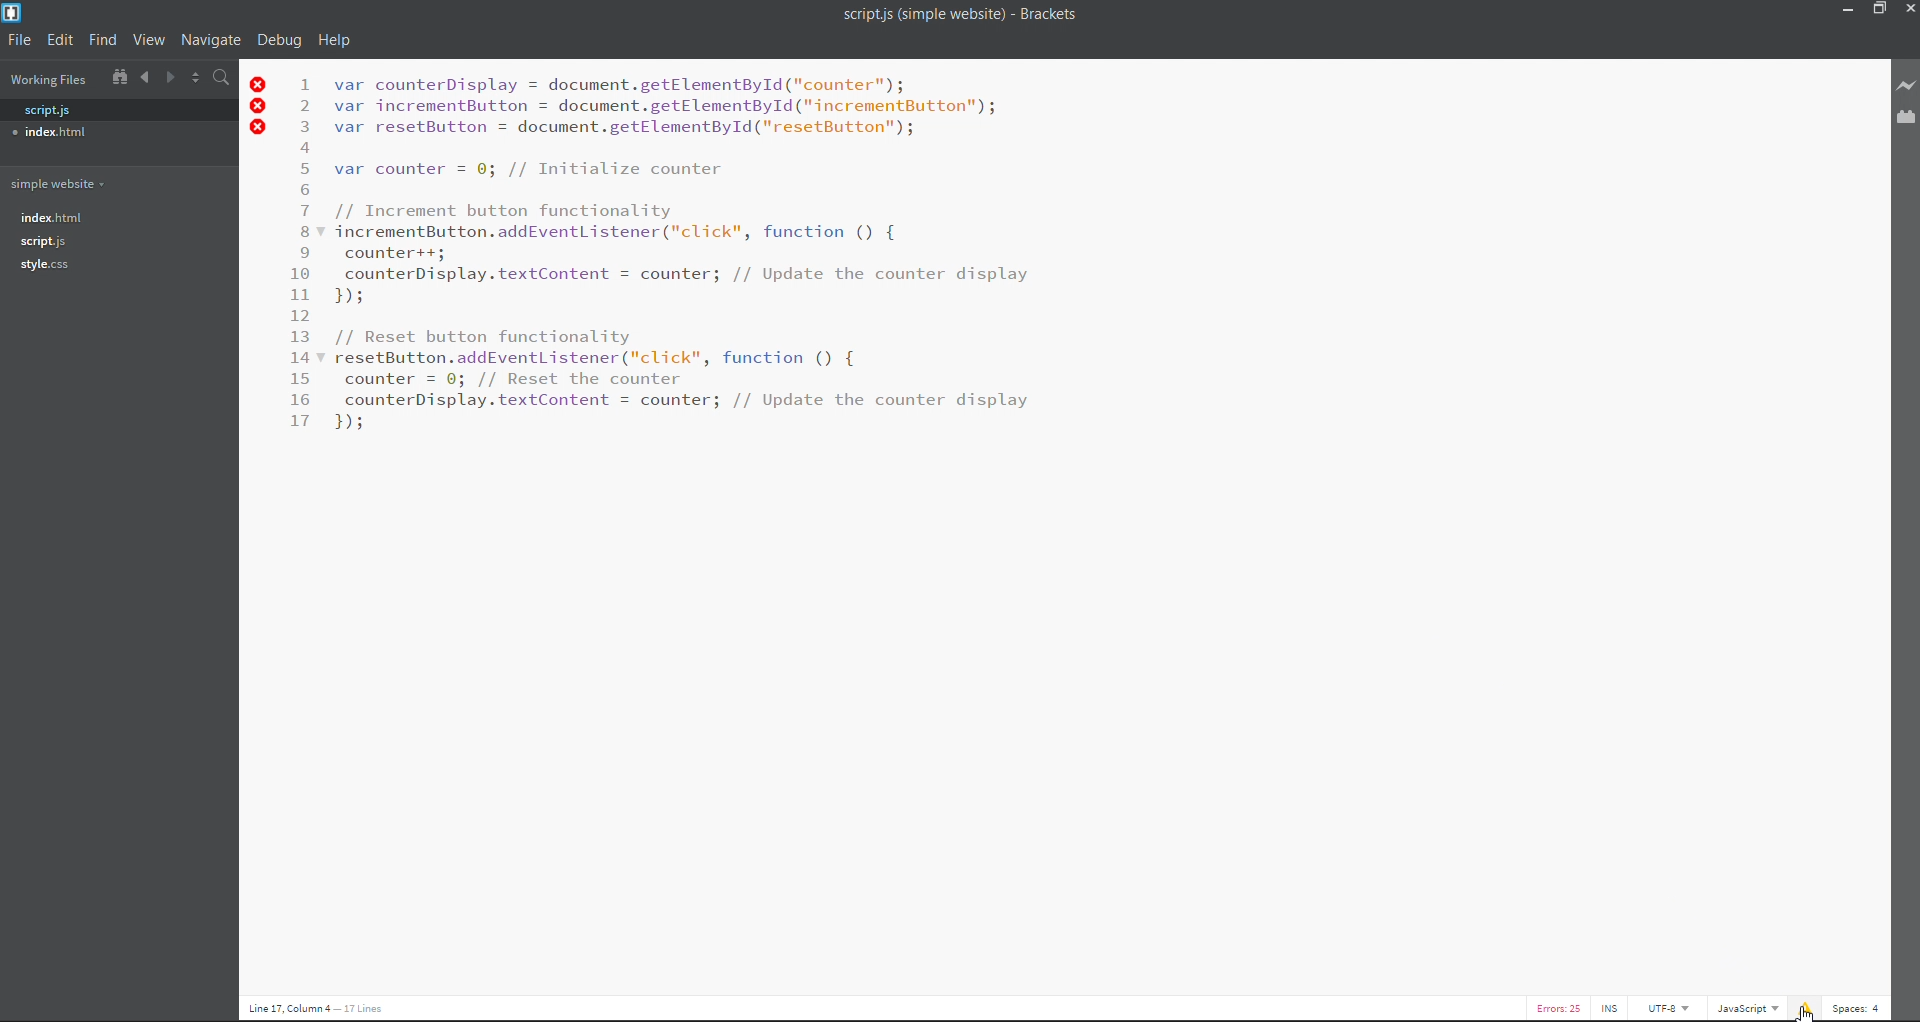 This screenshot has height=1022, width=1920. Describe the element at coordinates (1857, 1006) in the screenshot. I see `space count` at that location.